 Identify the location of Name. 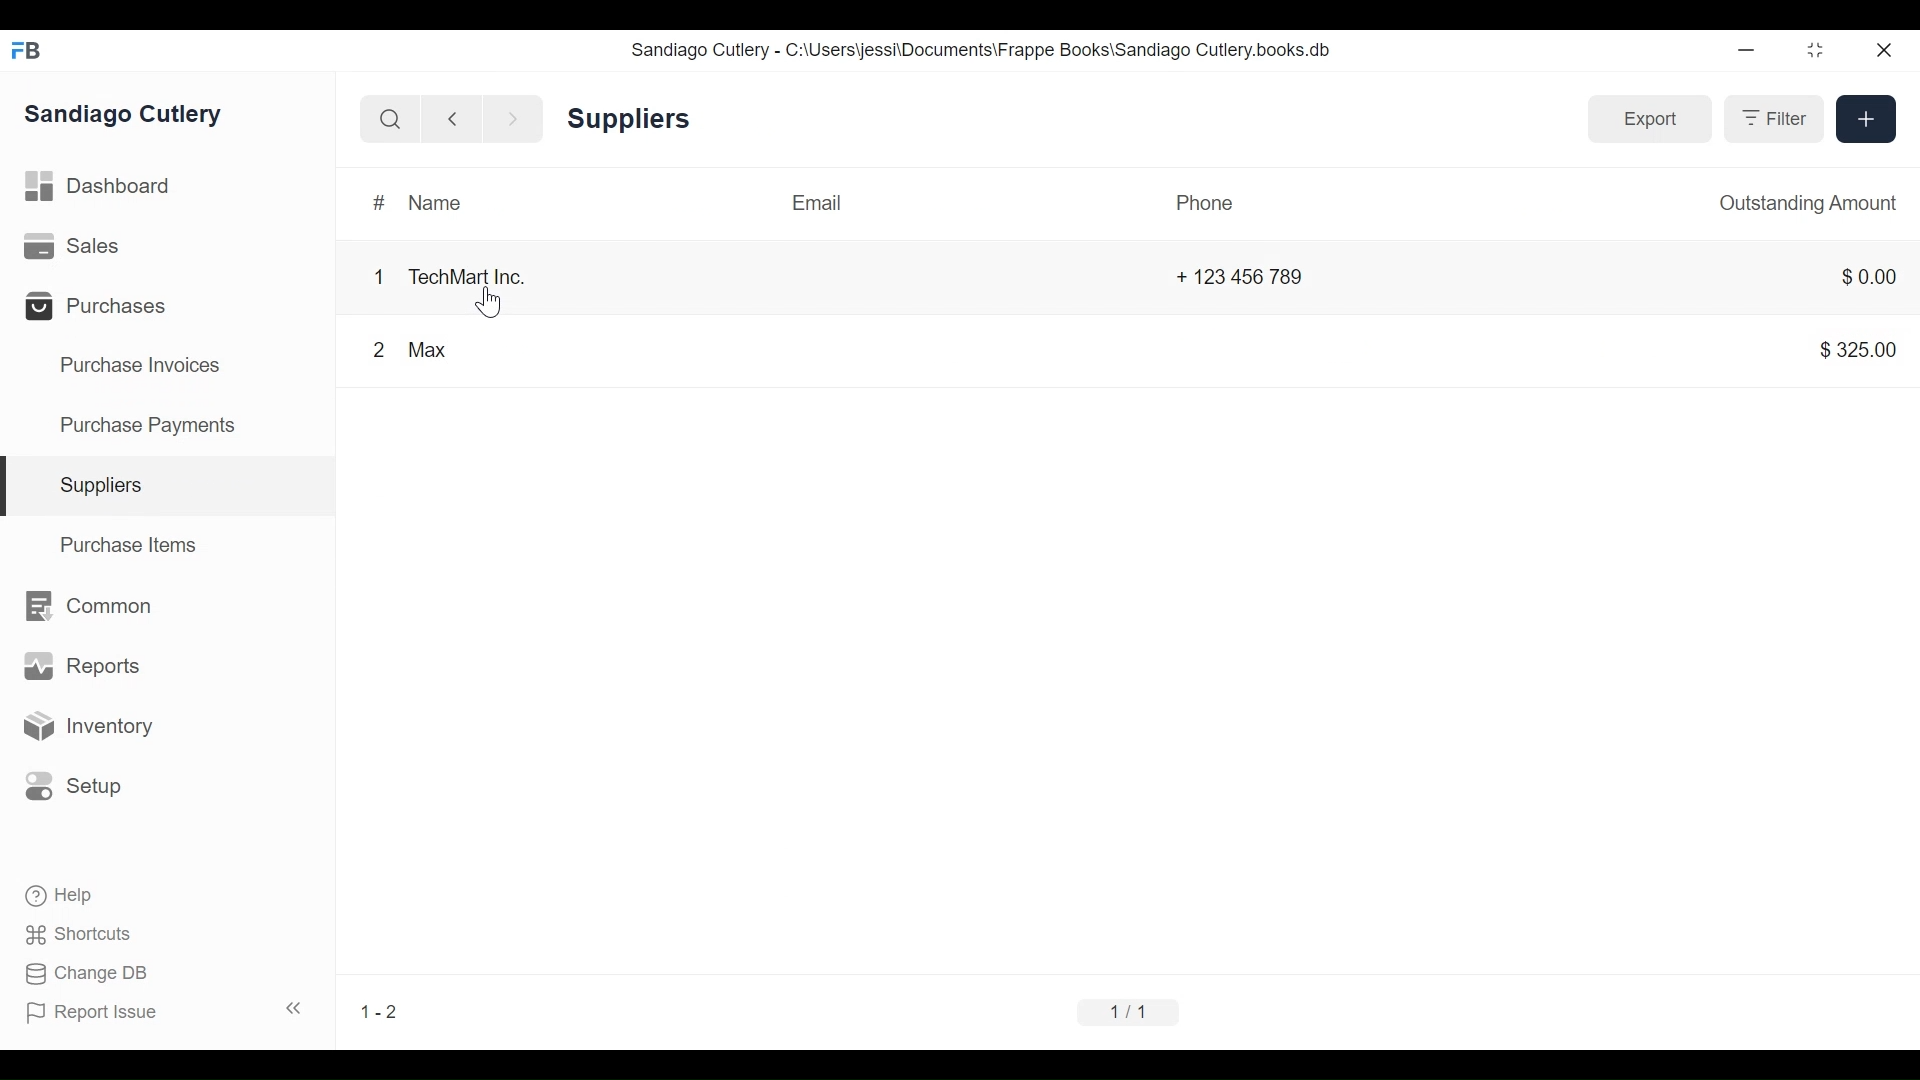
(434, 201).